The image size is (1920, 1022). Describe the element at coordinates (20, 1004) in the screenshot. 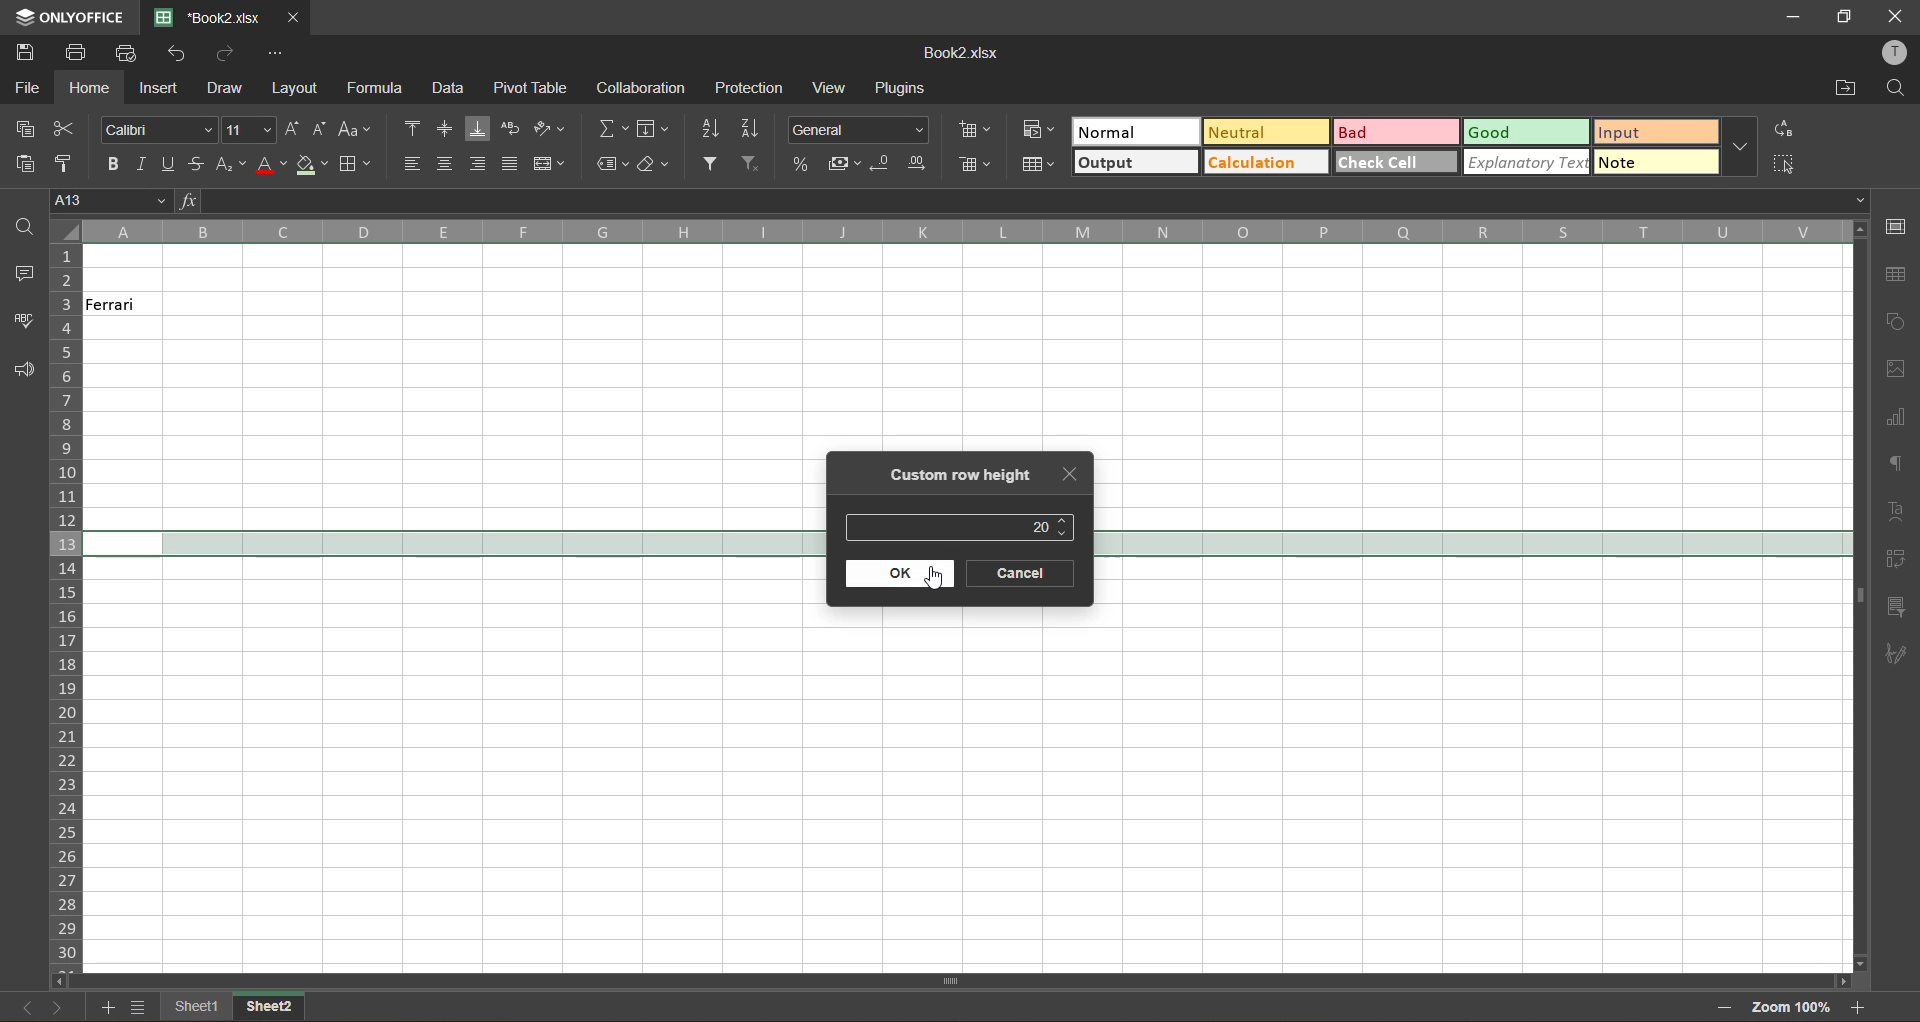

I see `previous` at that location.